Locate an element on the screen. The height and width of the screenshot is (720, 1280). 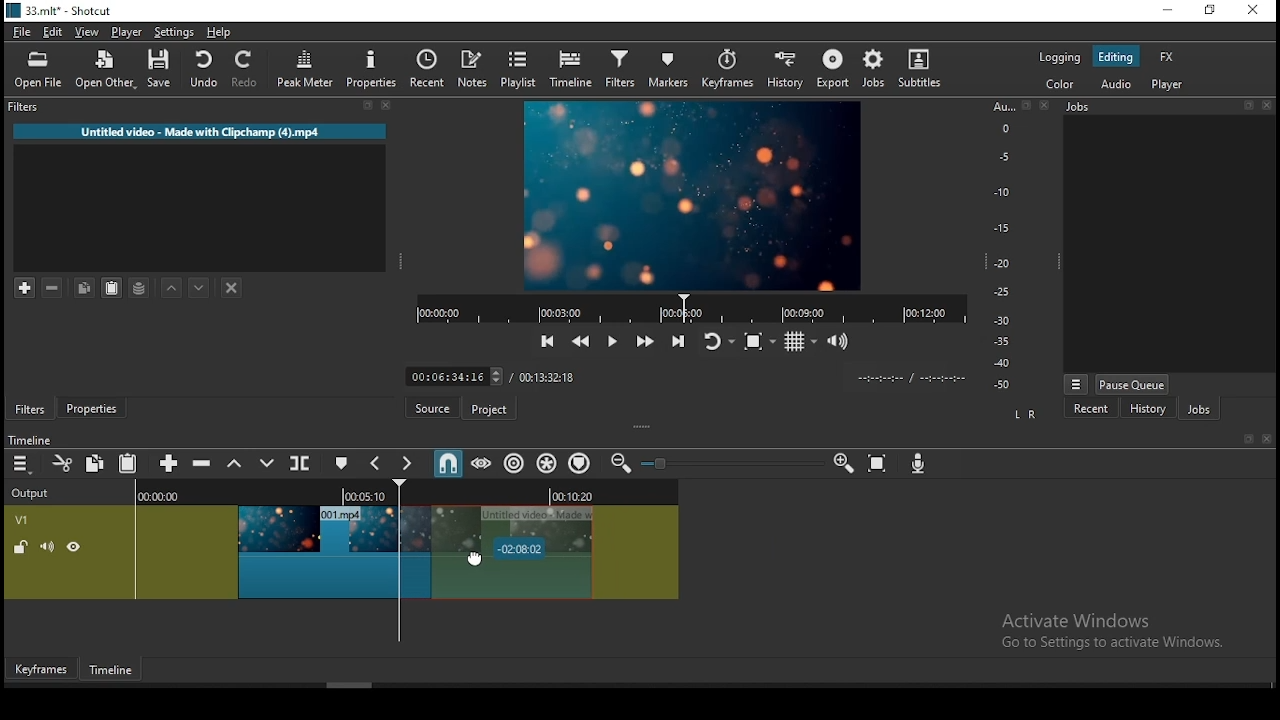
player is located at coordinates (1168, 86).